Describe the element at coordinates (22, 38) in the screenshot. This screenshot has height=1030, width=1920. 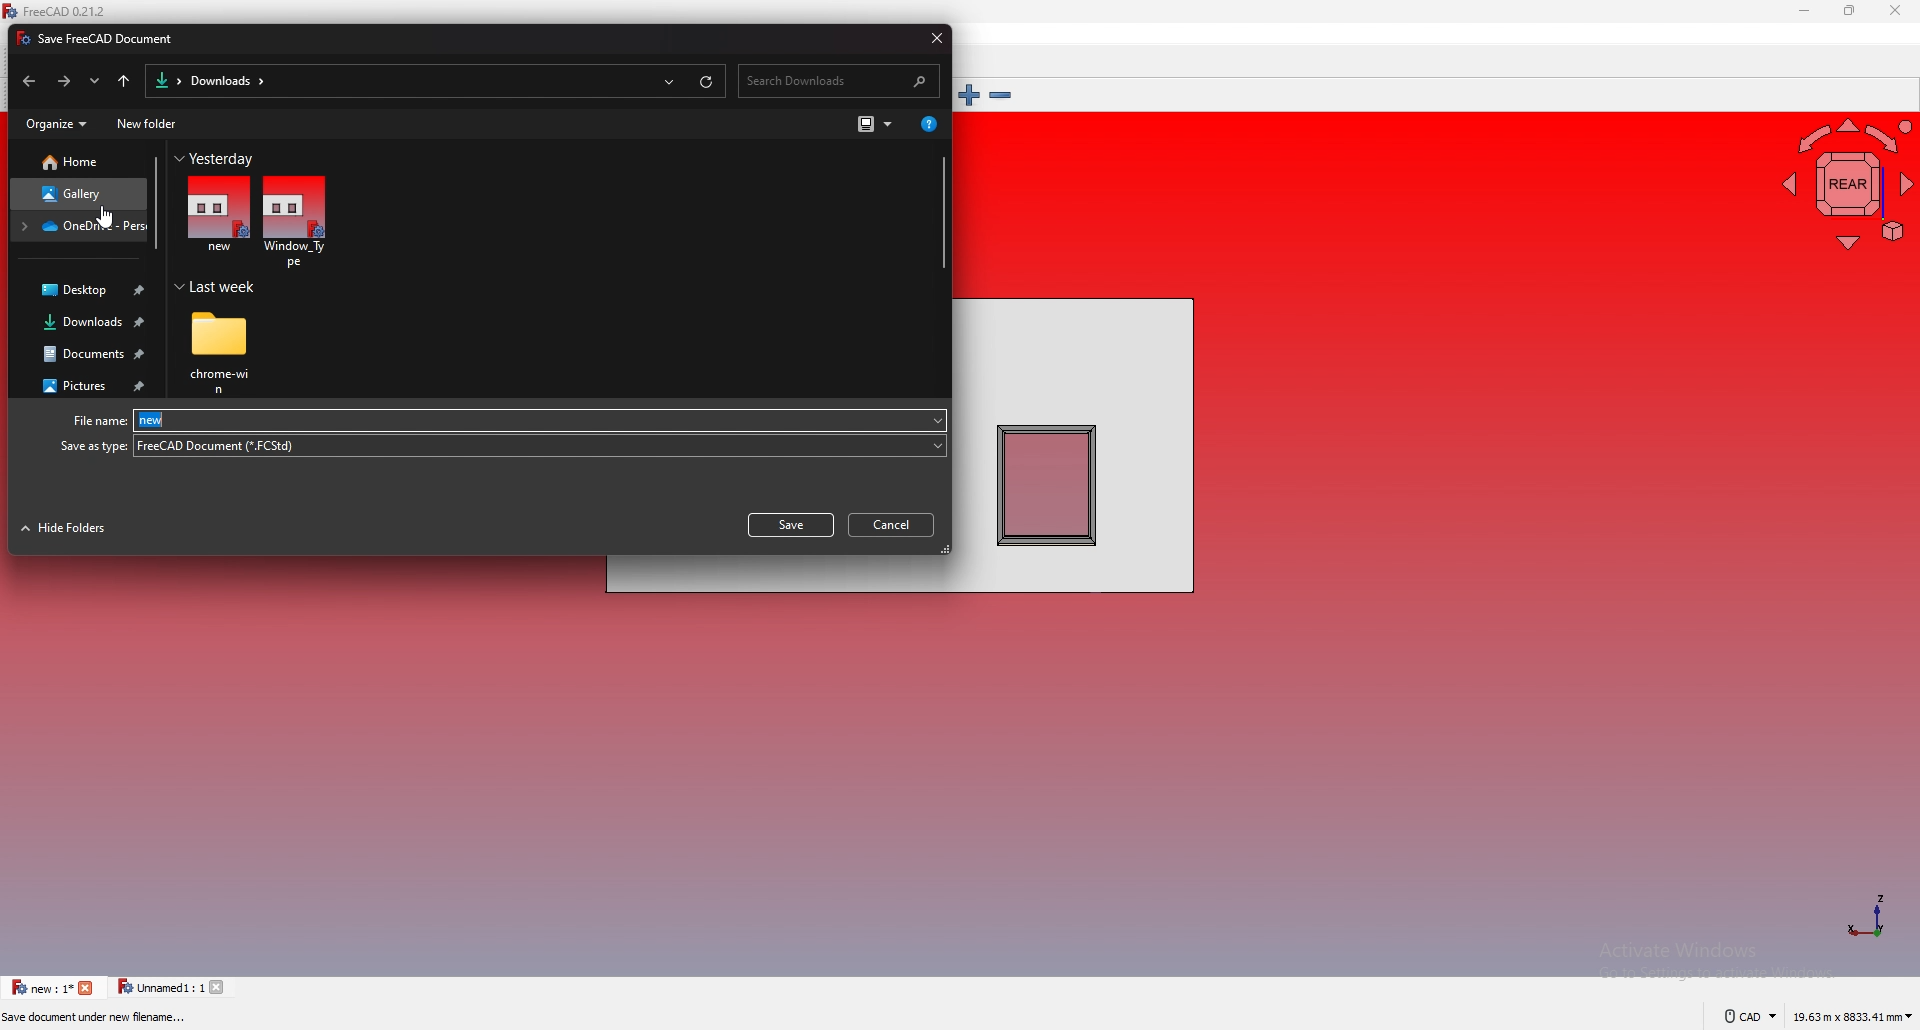
I see `icon` at that location.